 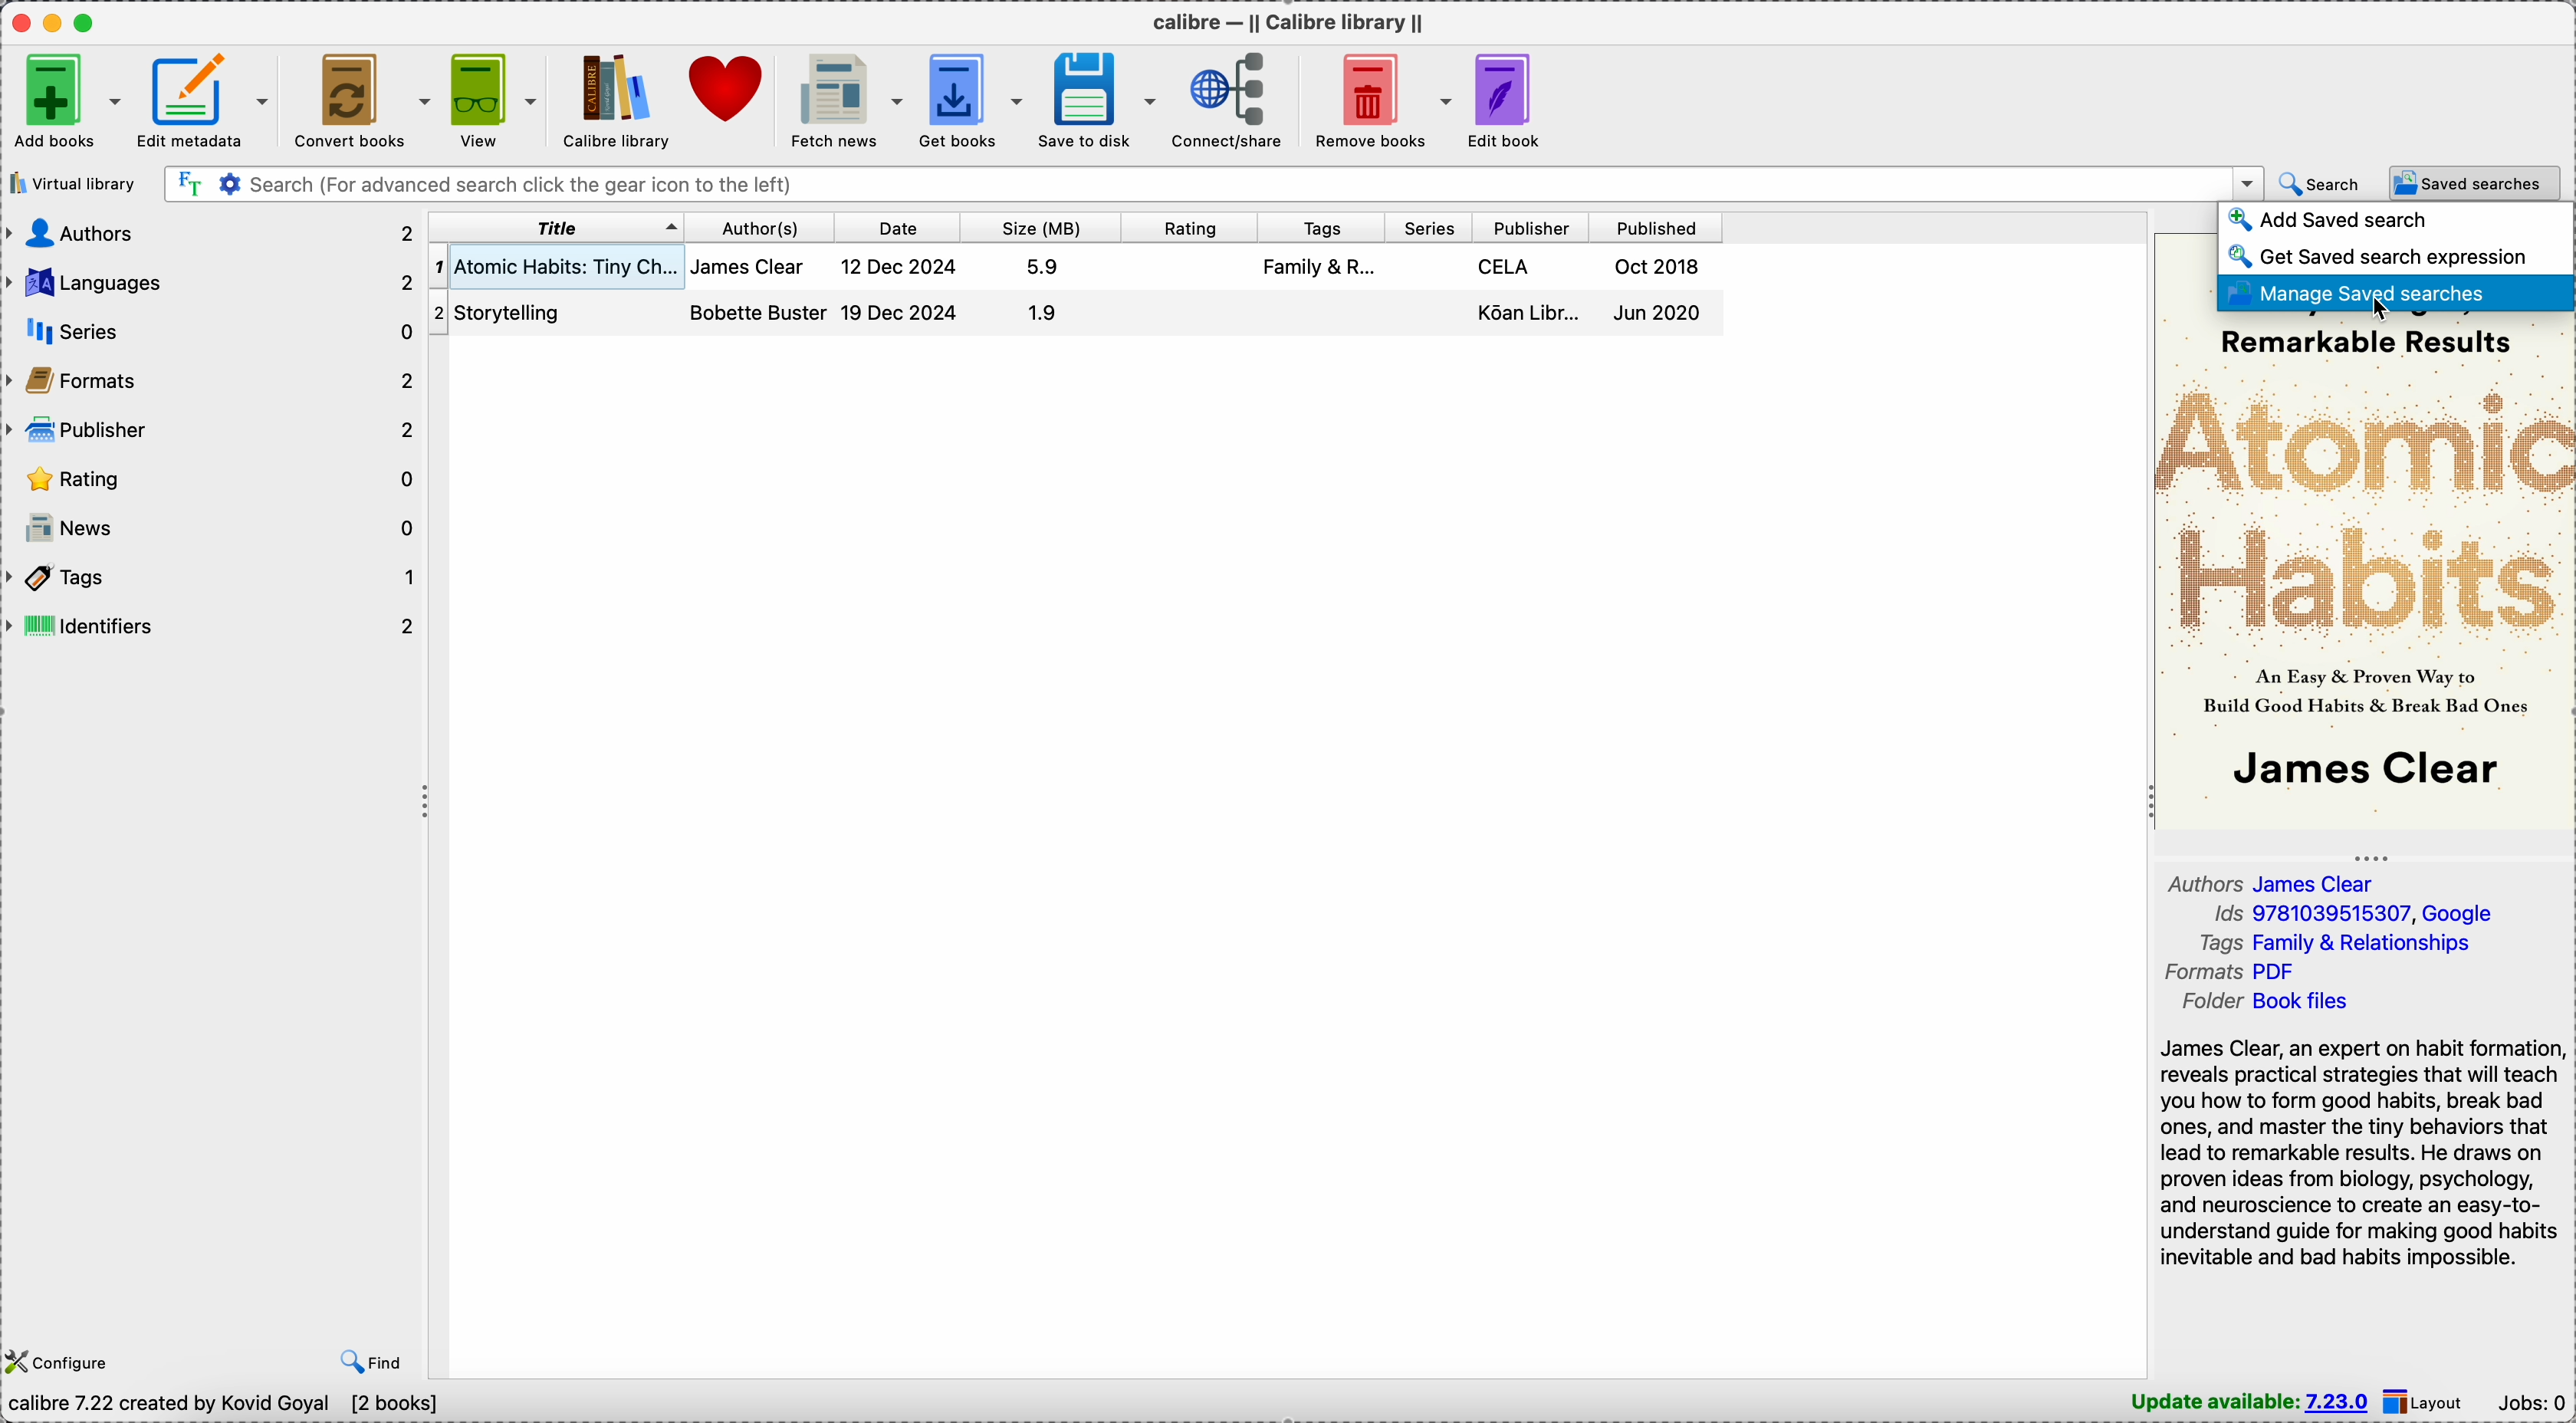 I want to click on minimize Calibre, so click(x=56, y=23).